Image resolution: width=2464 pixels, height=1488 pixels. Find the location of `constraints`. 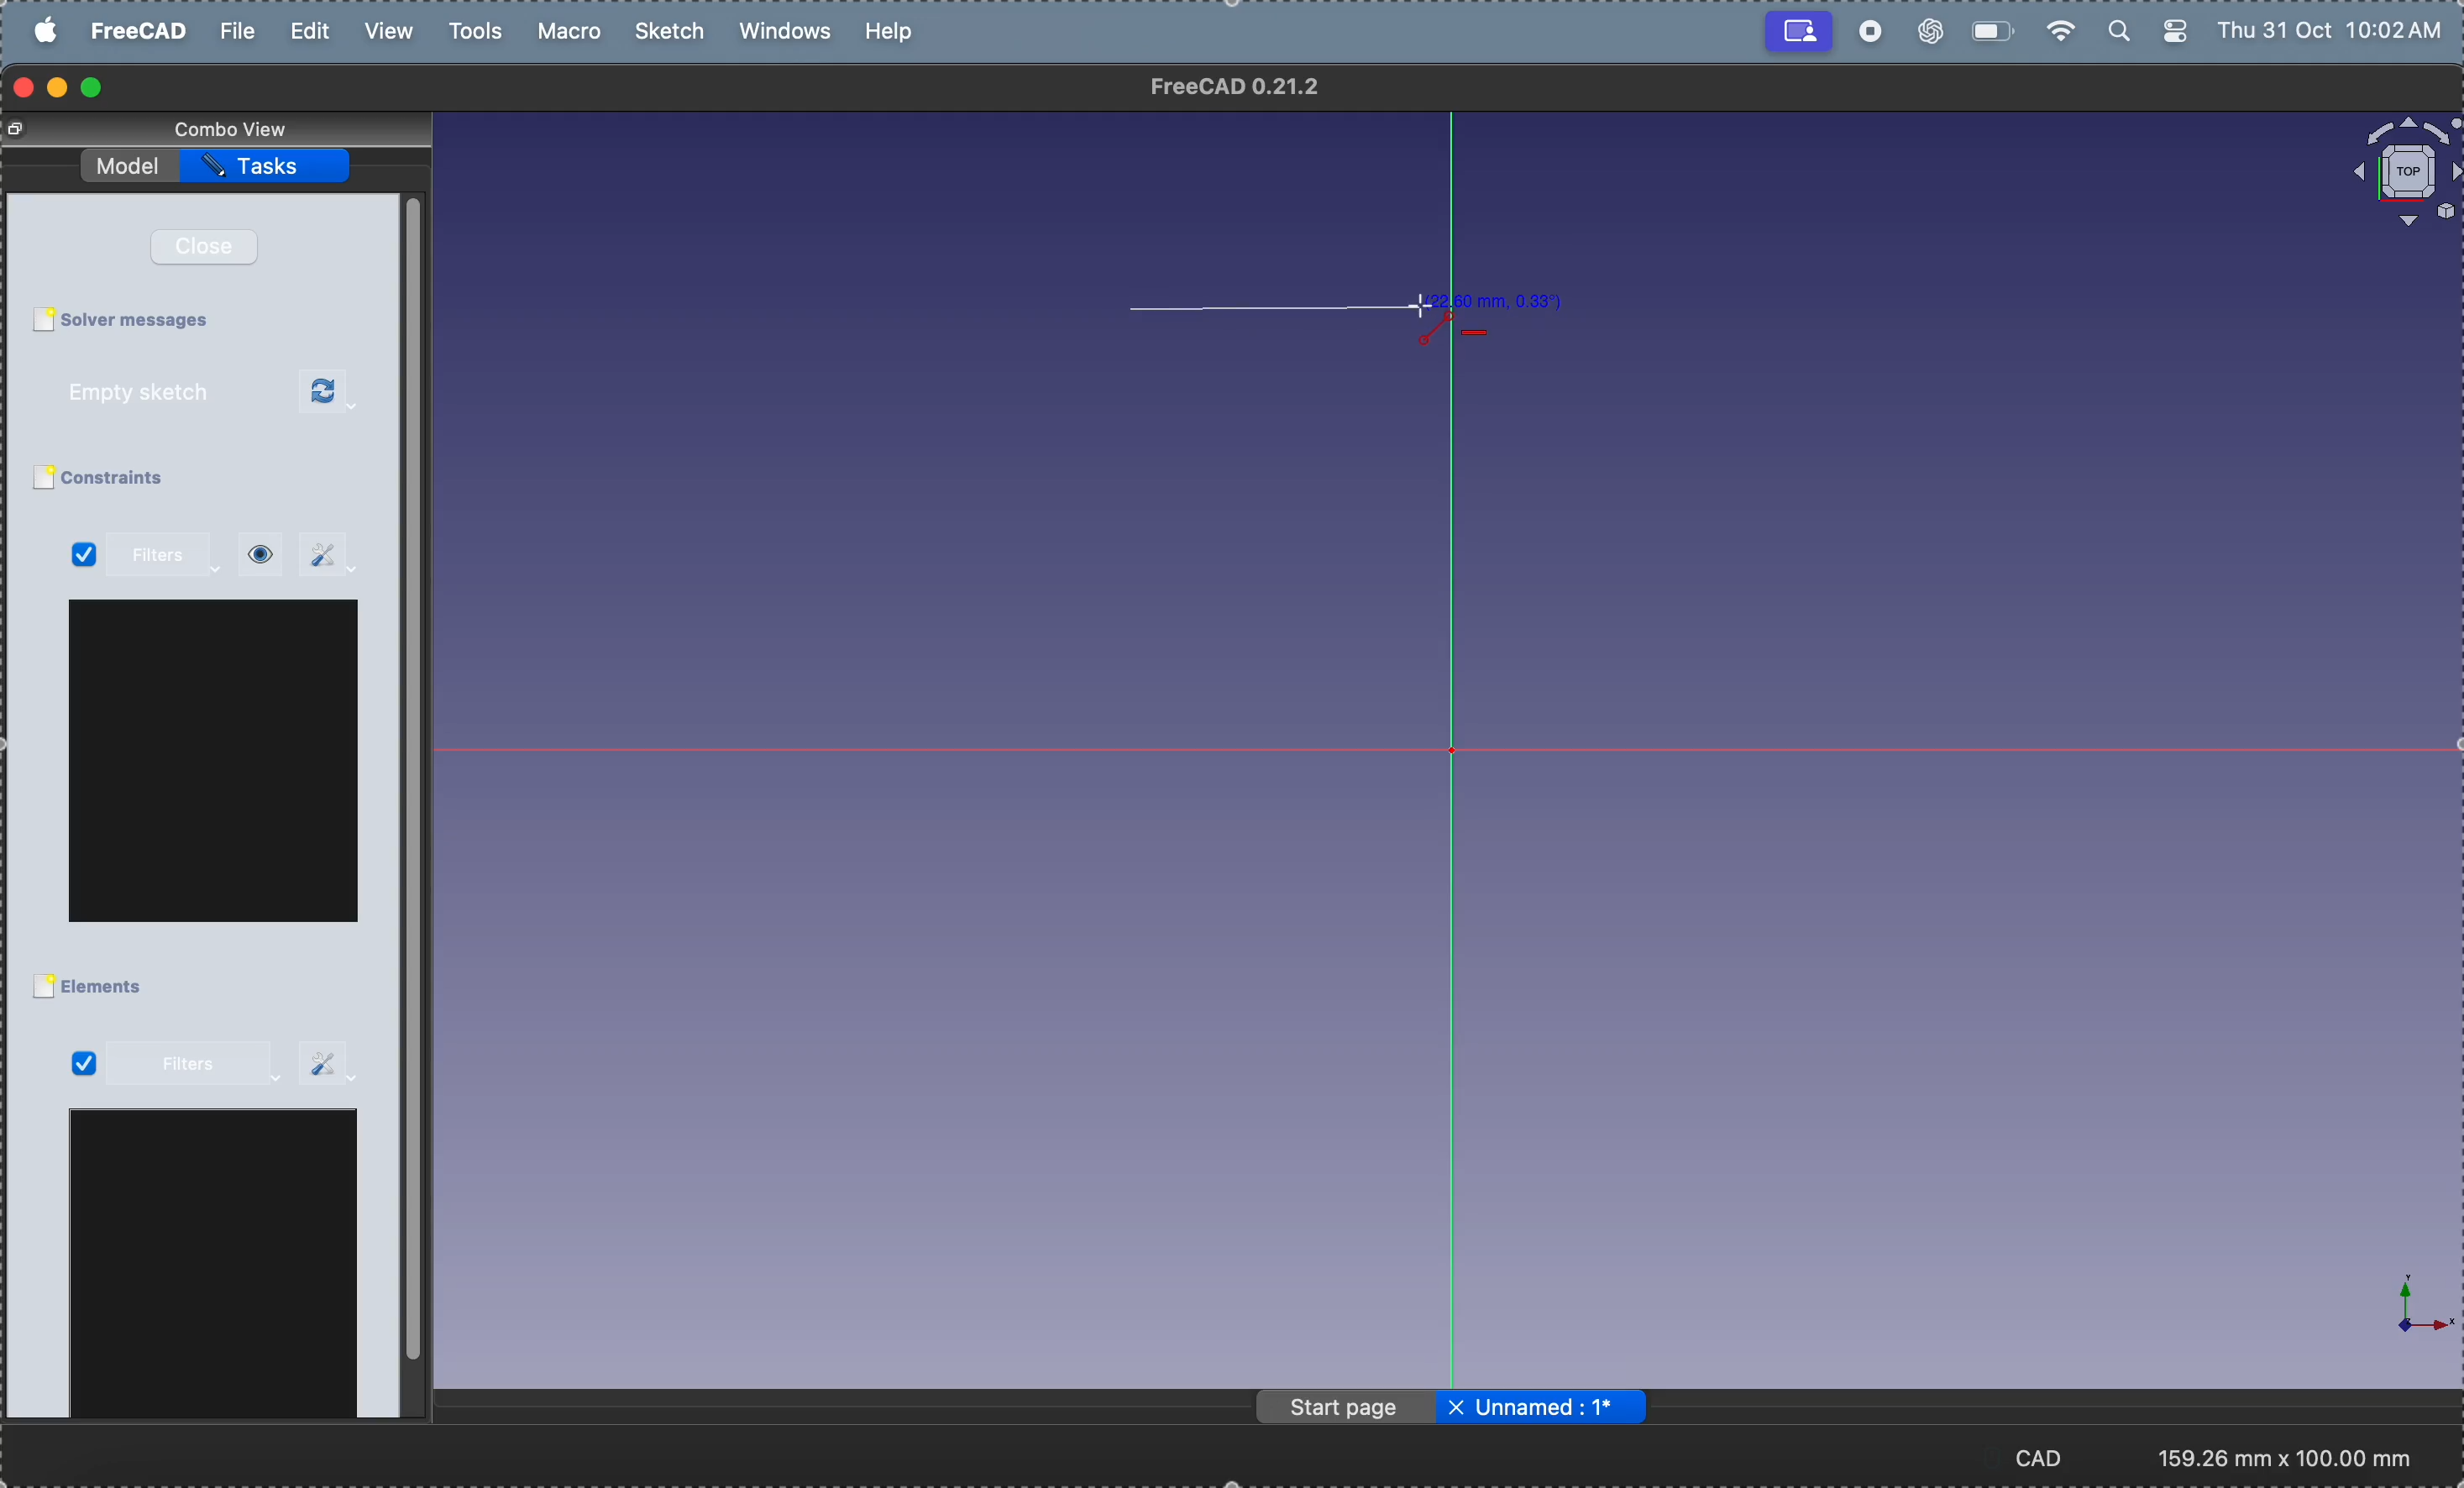

constraints is located at coordinates (139, 479).